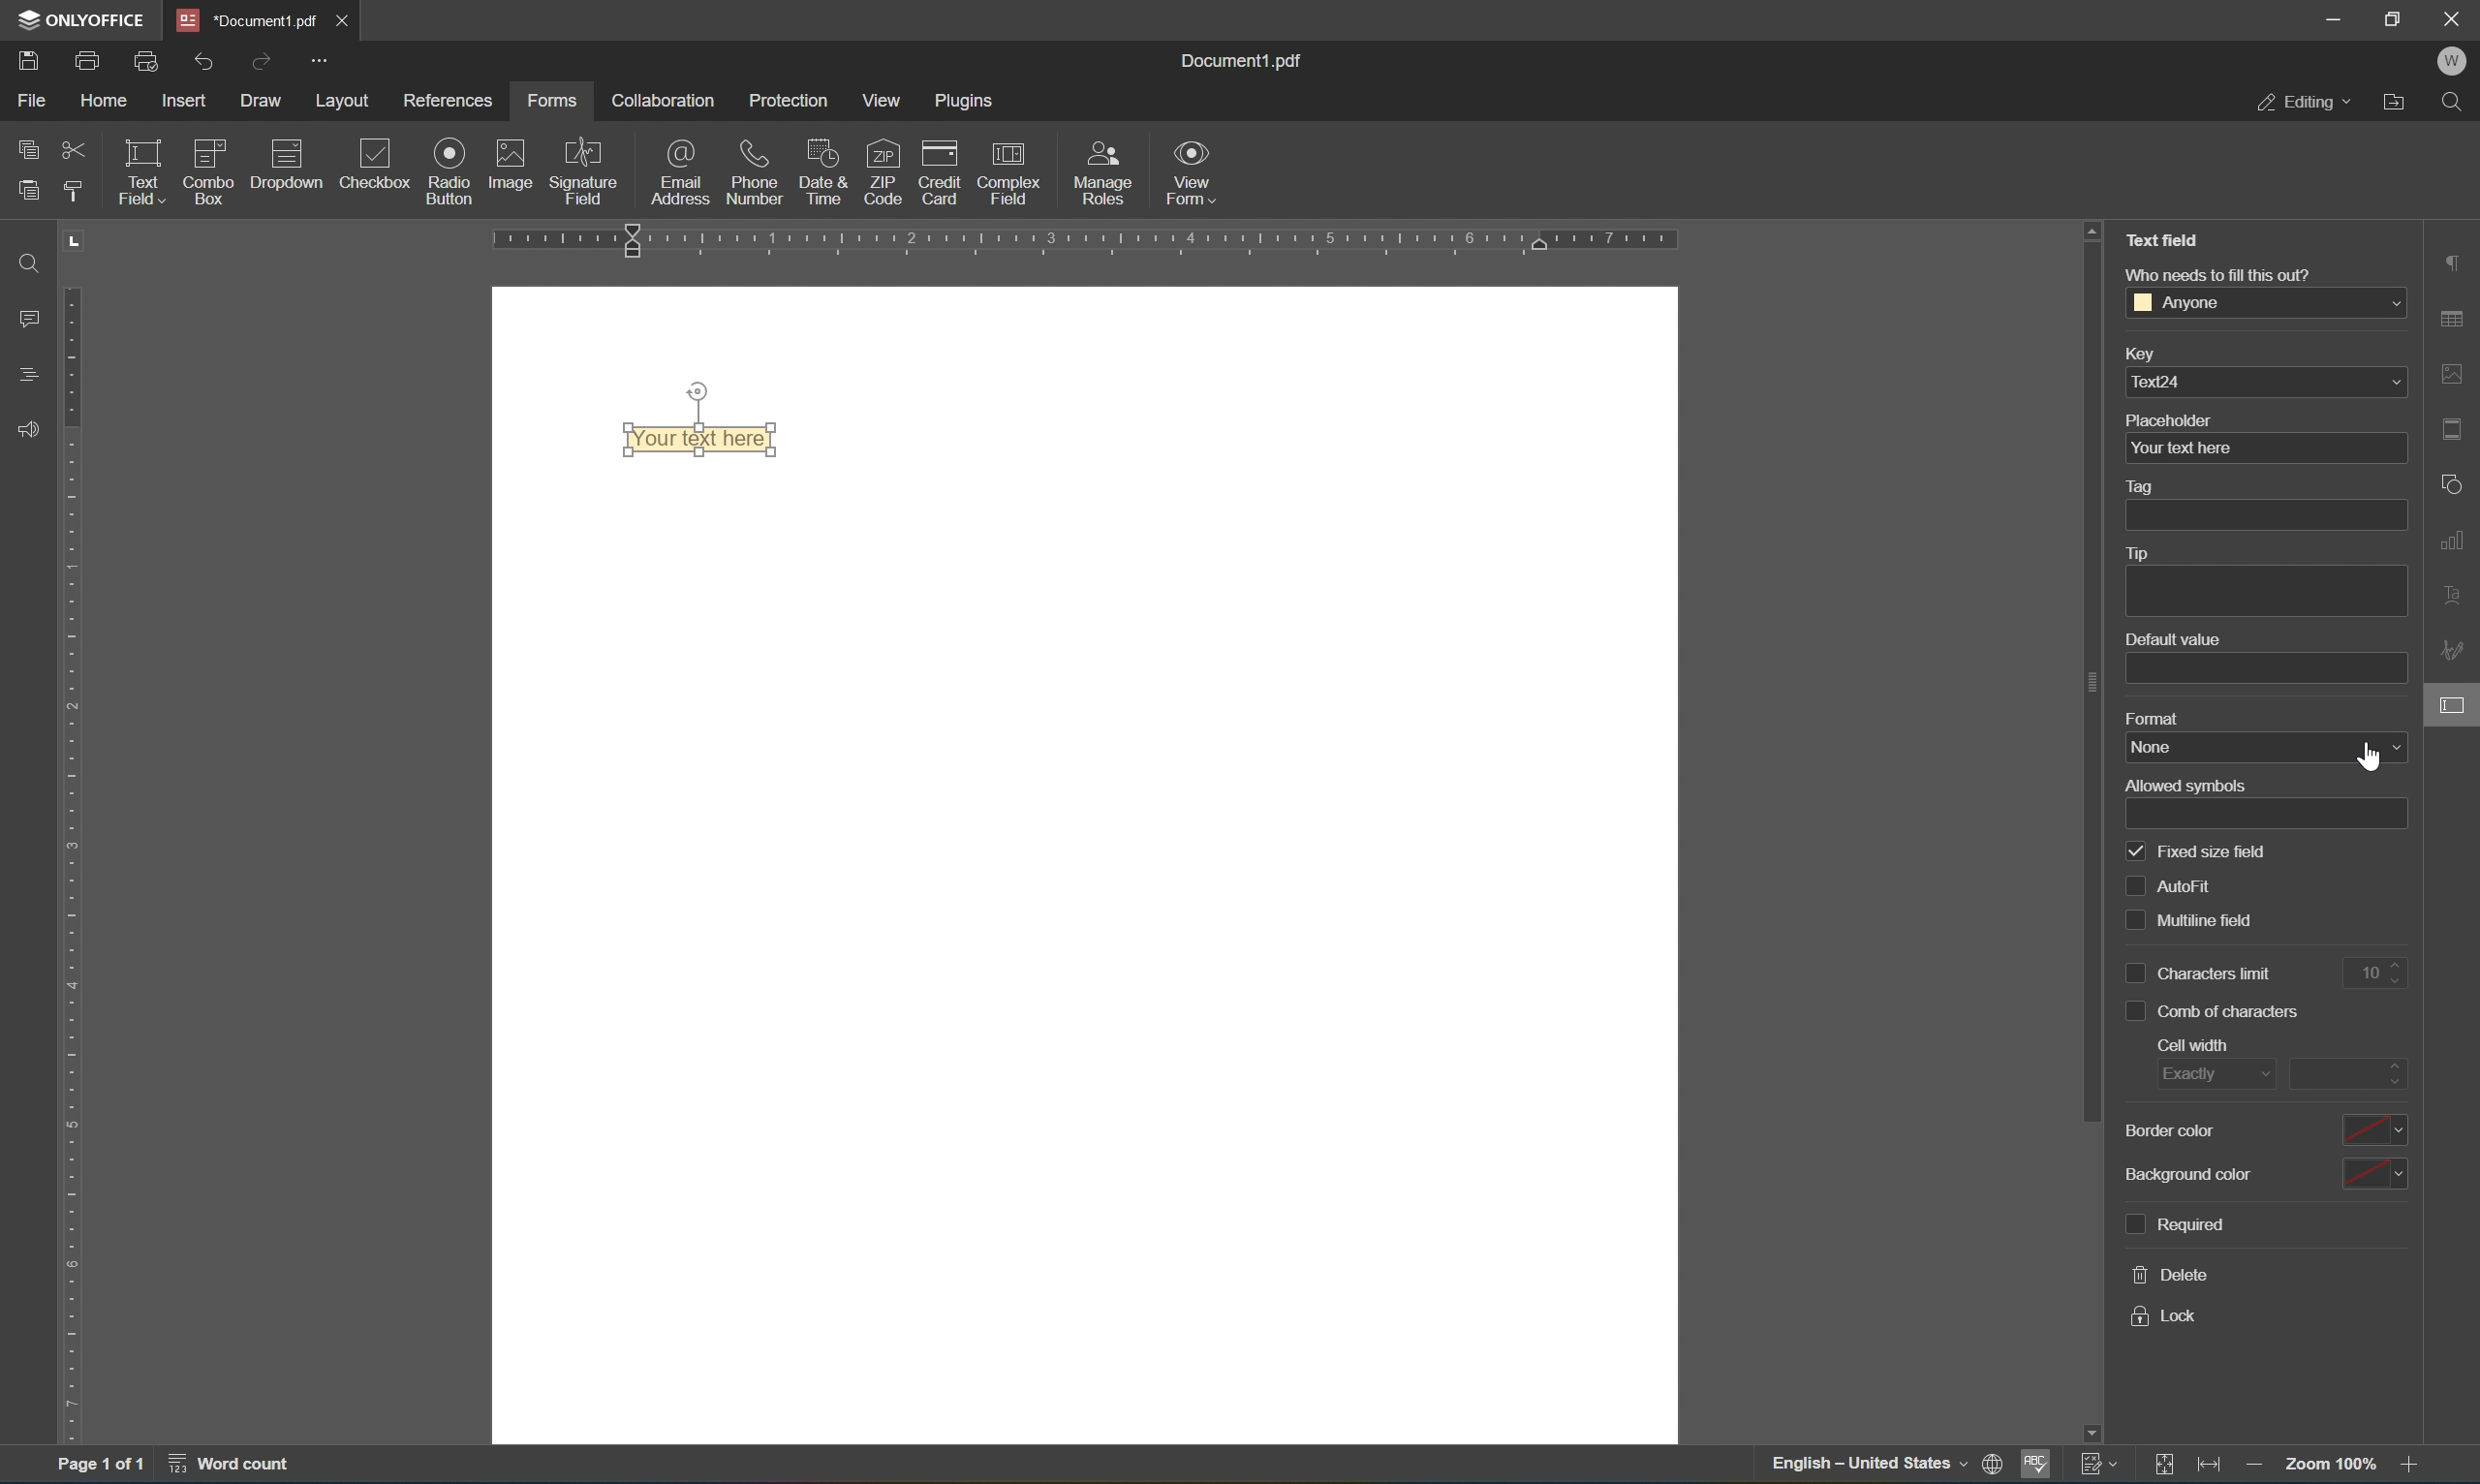 Image resolution: width=2480 pixels, height=1484 pixels. I want to click on cursor, so click(2370, 761).